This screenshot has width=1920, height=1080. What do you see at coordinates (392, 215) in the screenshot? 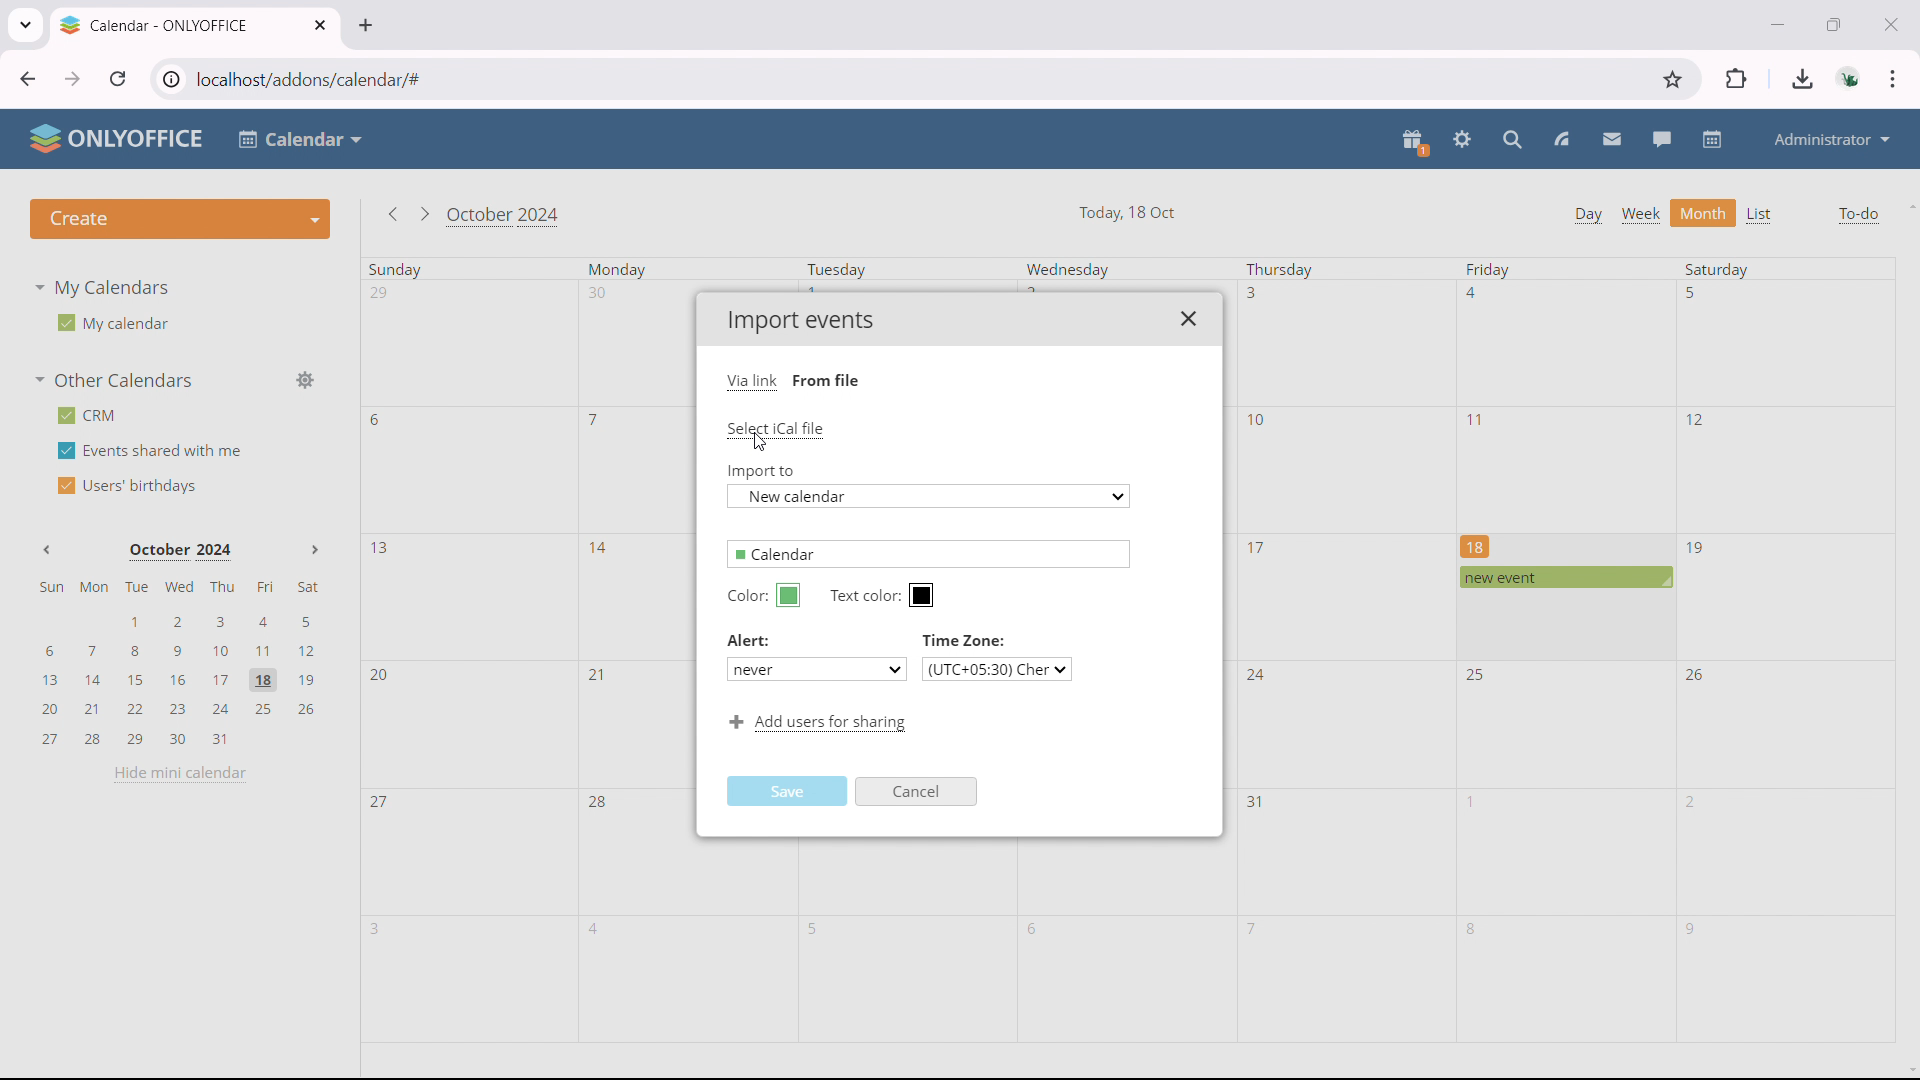
I see `go to previous month` at bounding box center [392, 215].